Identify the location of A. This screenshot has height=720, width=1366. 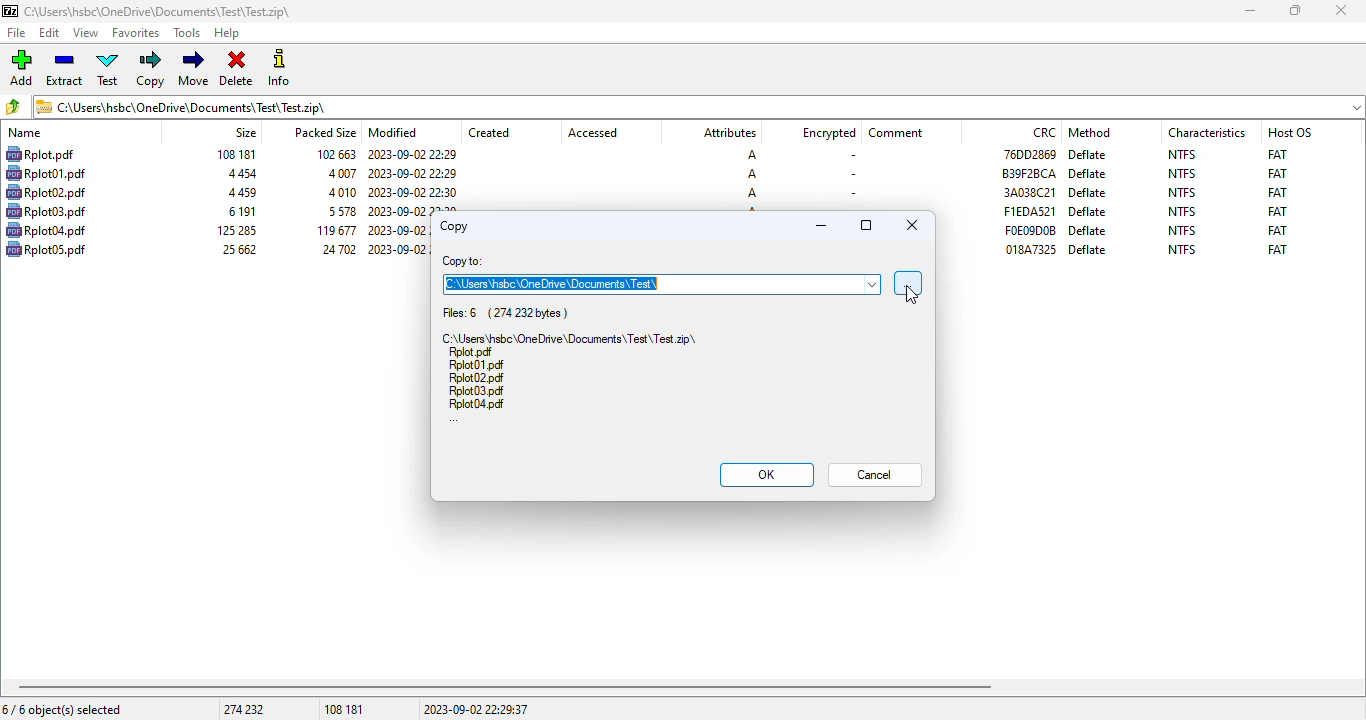
(752, 209).